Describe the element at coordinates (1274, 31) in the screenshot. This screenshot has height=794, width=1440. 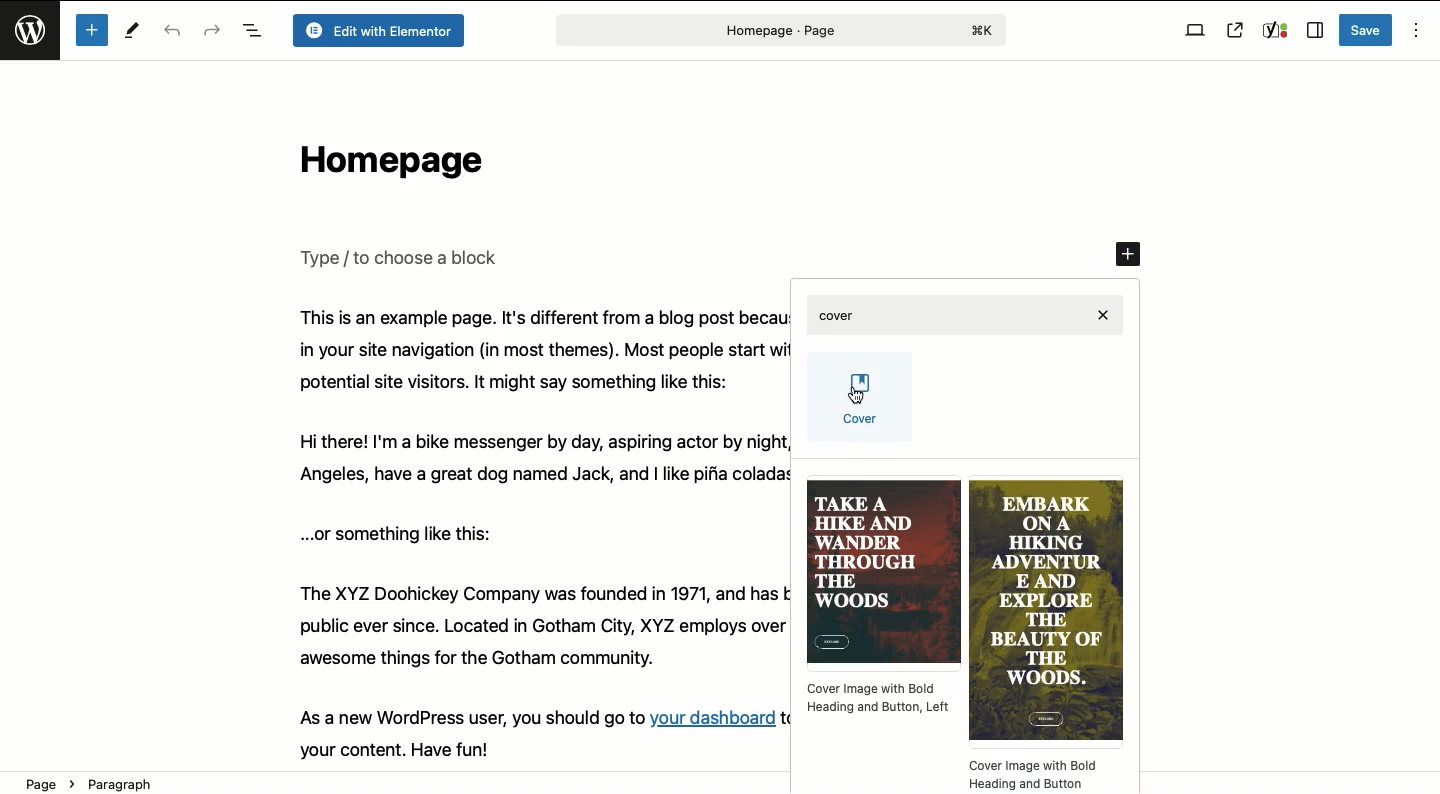
I see `Yoast` at that location.